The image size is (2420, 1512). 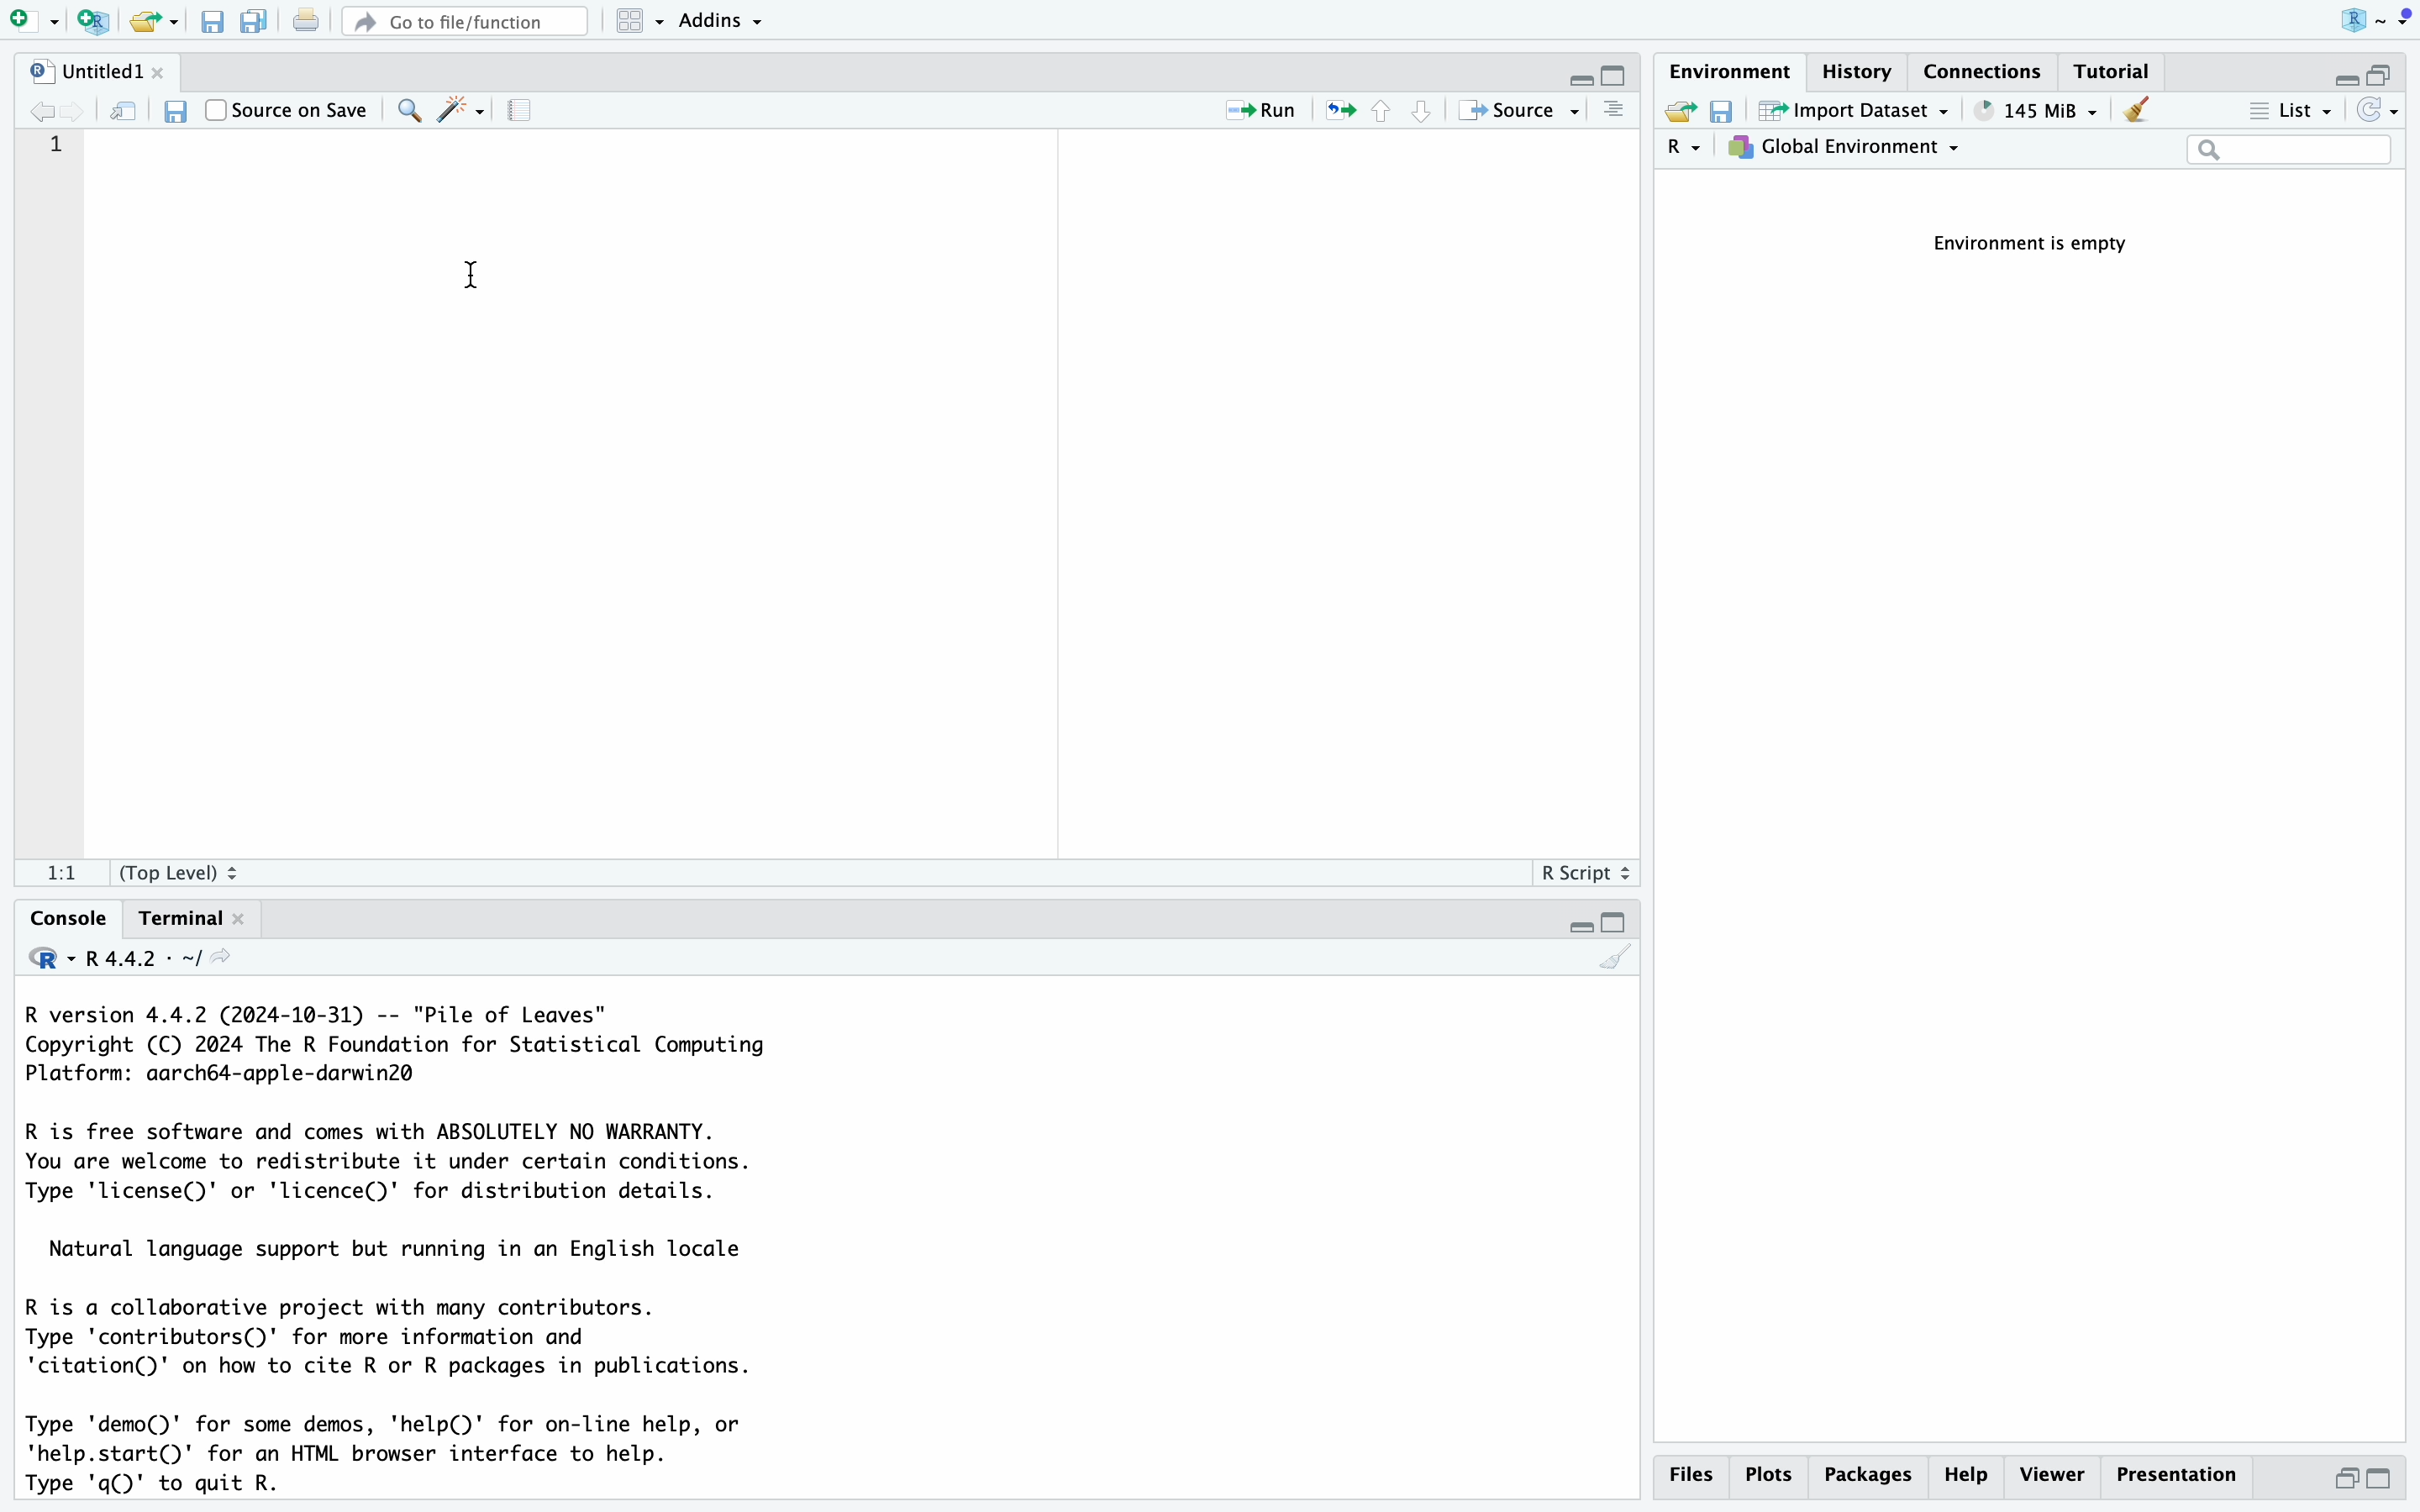 What do you see at coordinates (530, 112) in the screenshot?
I see `compile report` at bounding box center [530, 112].